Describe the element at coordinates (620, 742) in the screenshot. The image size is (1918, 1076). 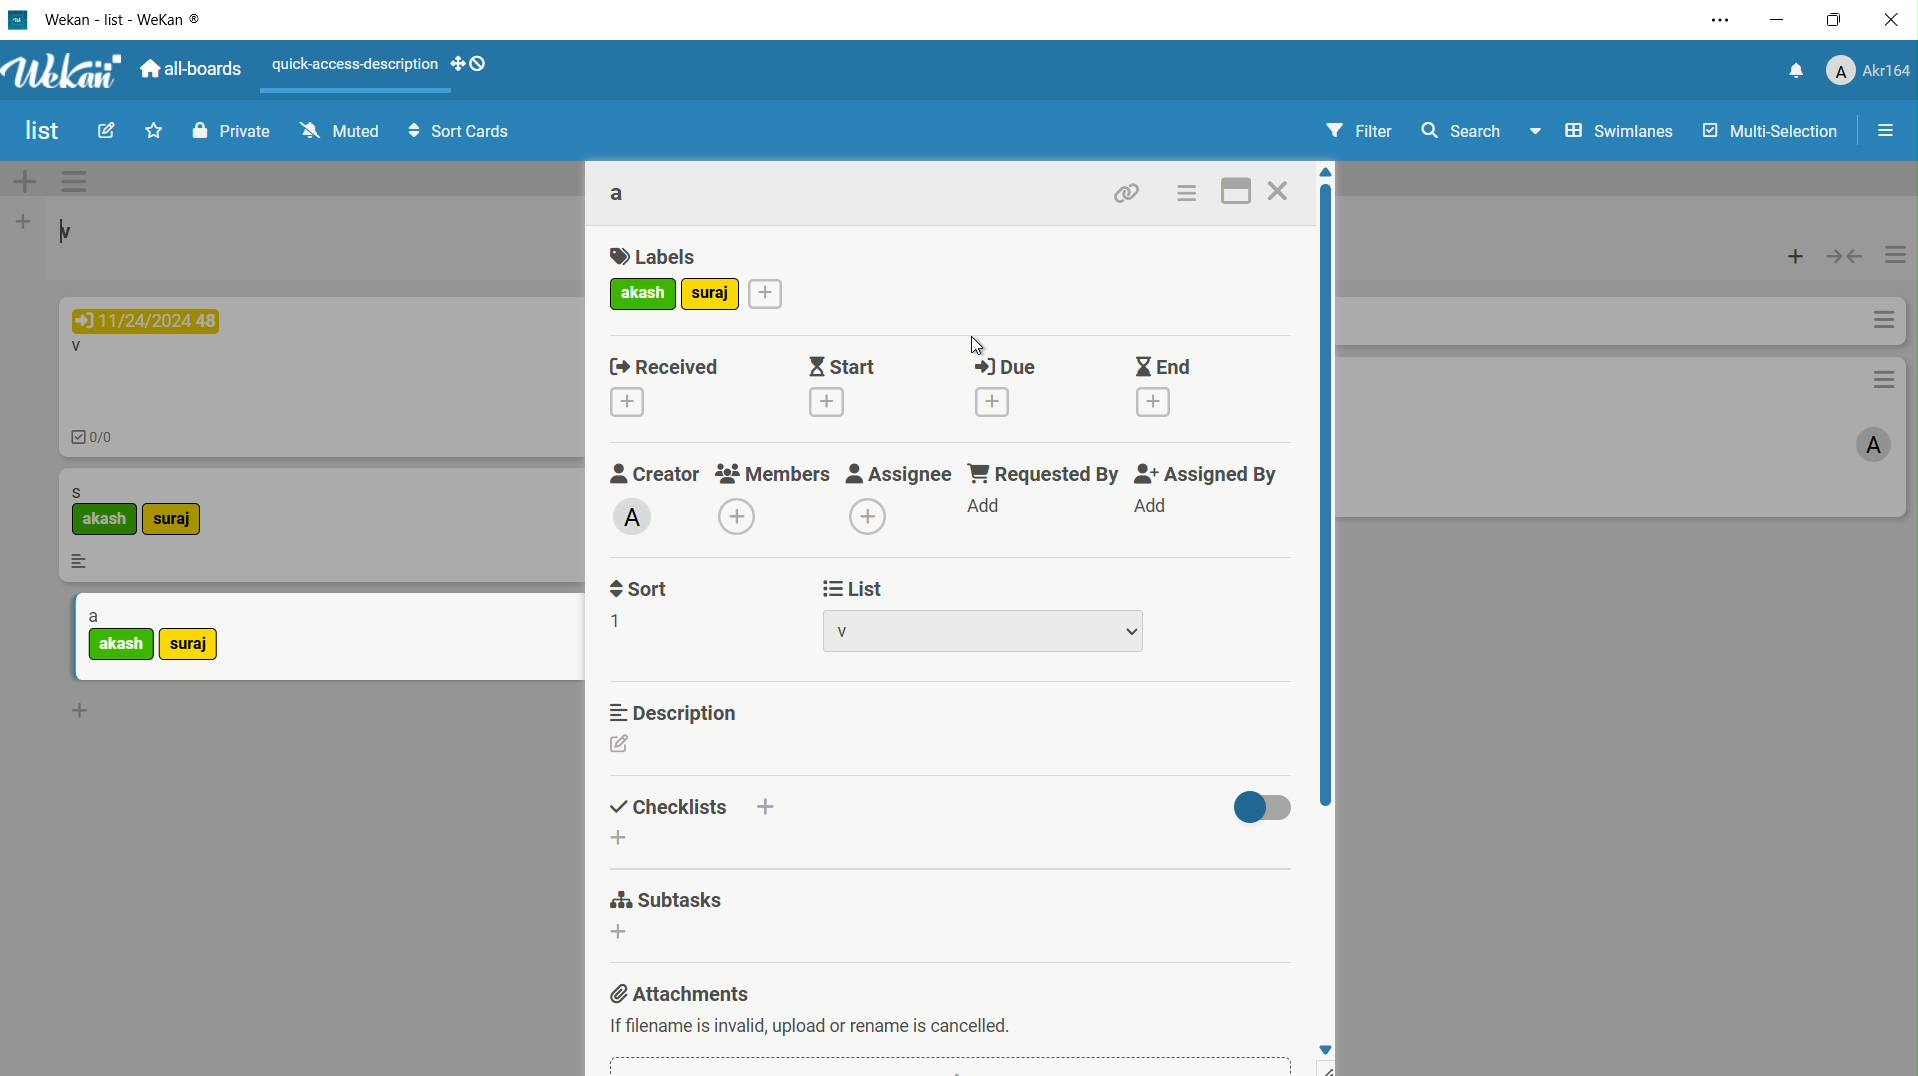
I see `edit description` at that location.